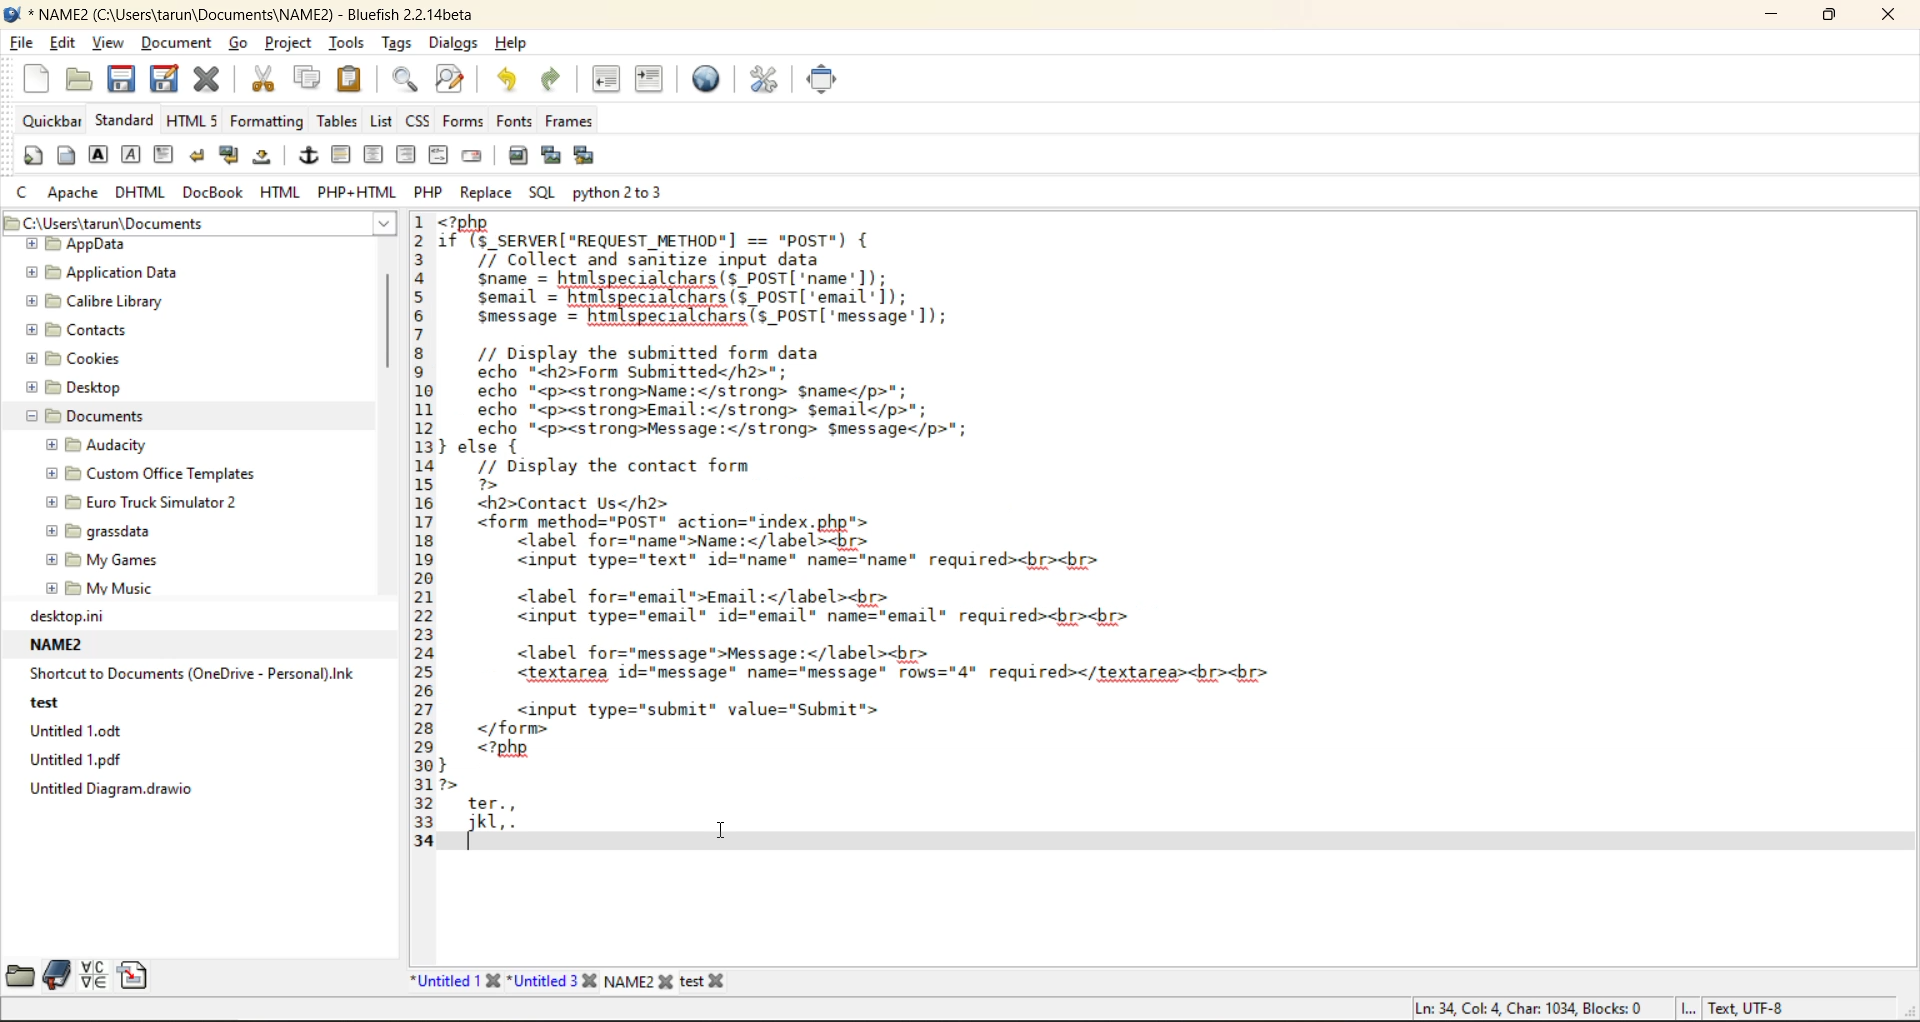 The width and height of the screenshot is (1920, 1022). I want to click on forms, so click(465, 121).